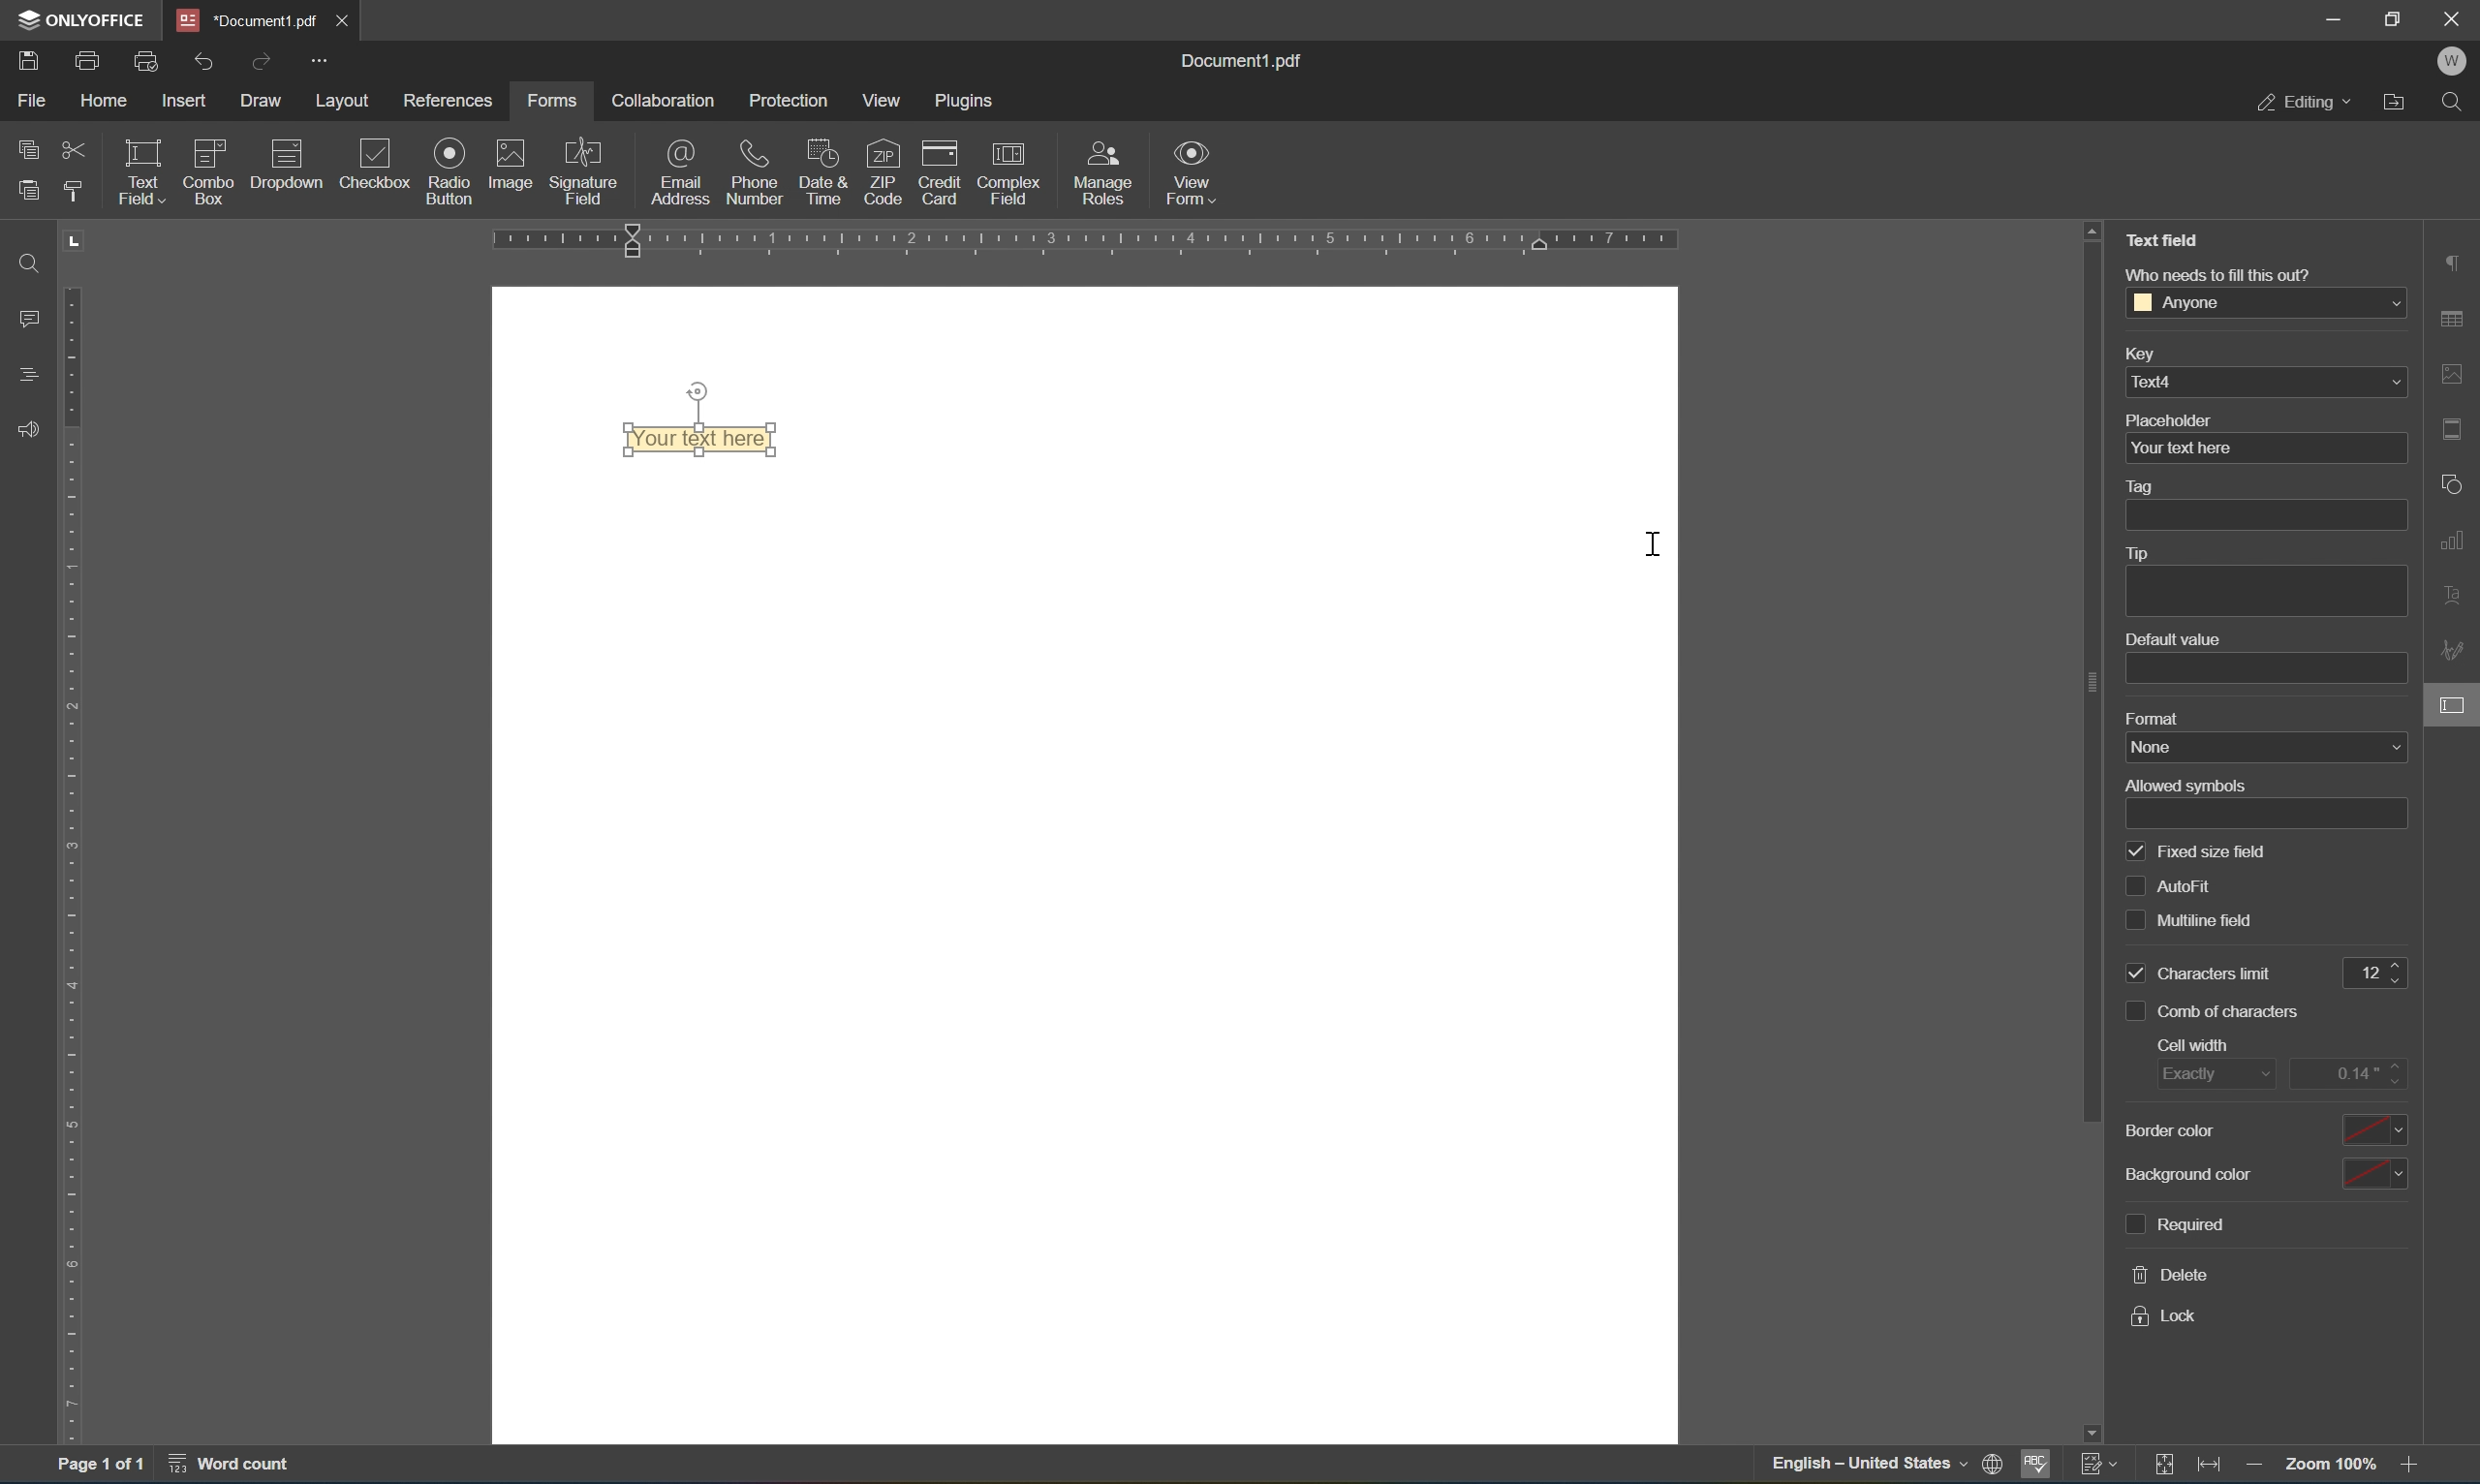 The width and height of the screenshot is (2480, 1484). I want to click on checkbox, so click(2141, 854).